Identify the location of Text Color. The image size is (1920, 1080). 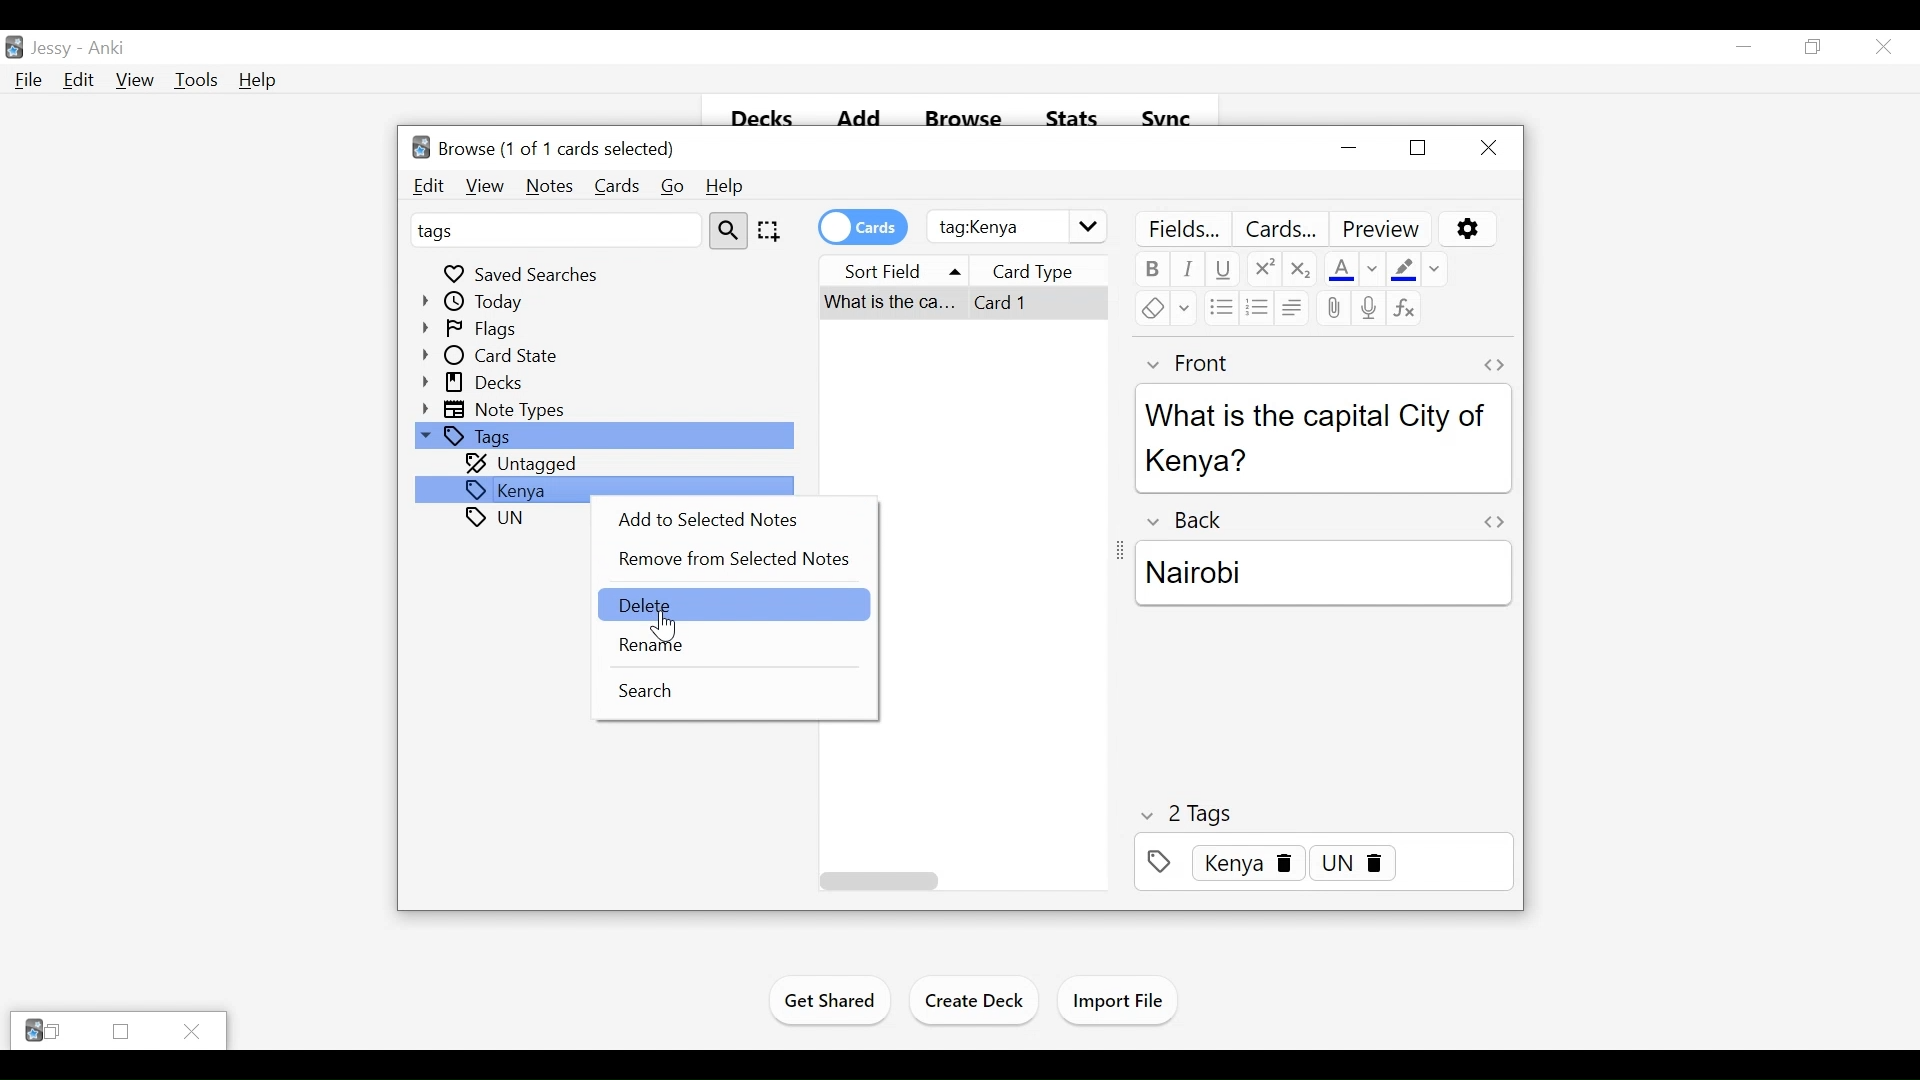
(1340, 267).